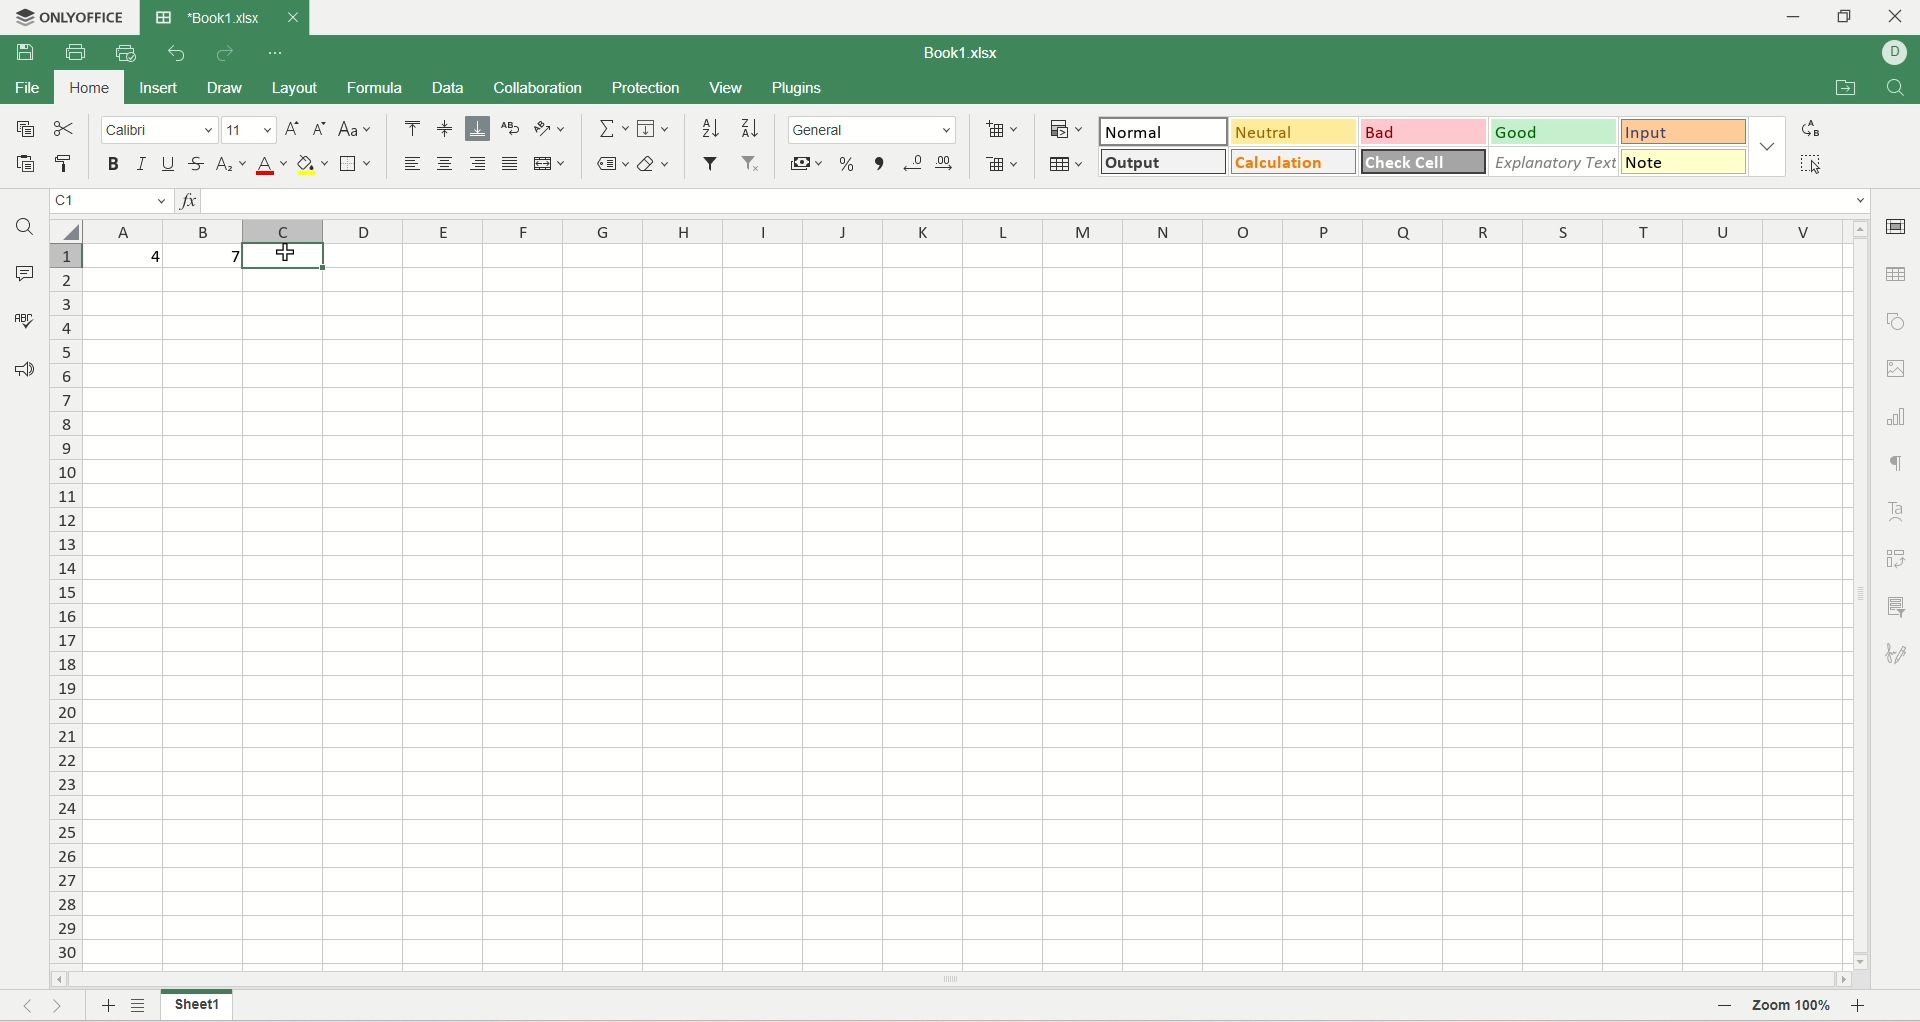 The height and width of the screenshot is (1022, 1920). Describe the element at coordinates (1896, 280) in the screenshot. I see `table settings` at that location.